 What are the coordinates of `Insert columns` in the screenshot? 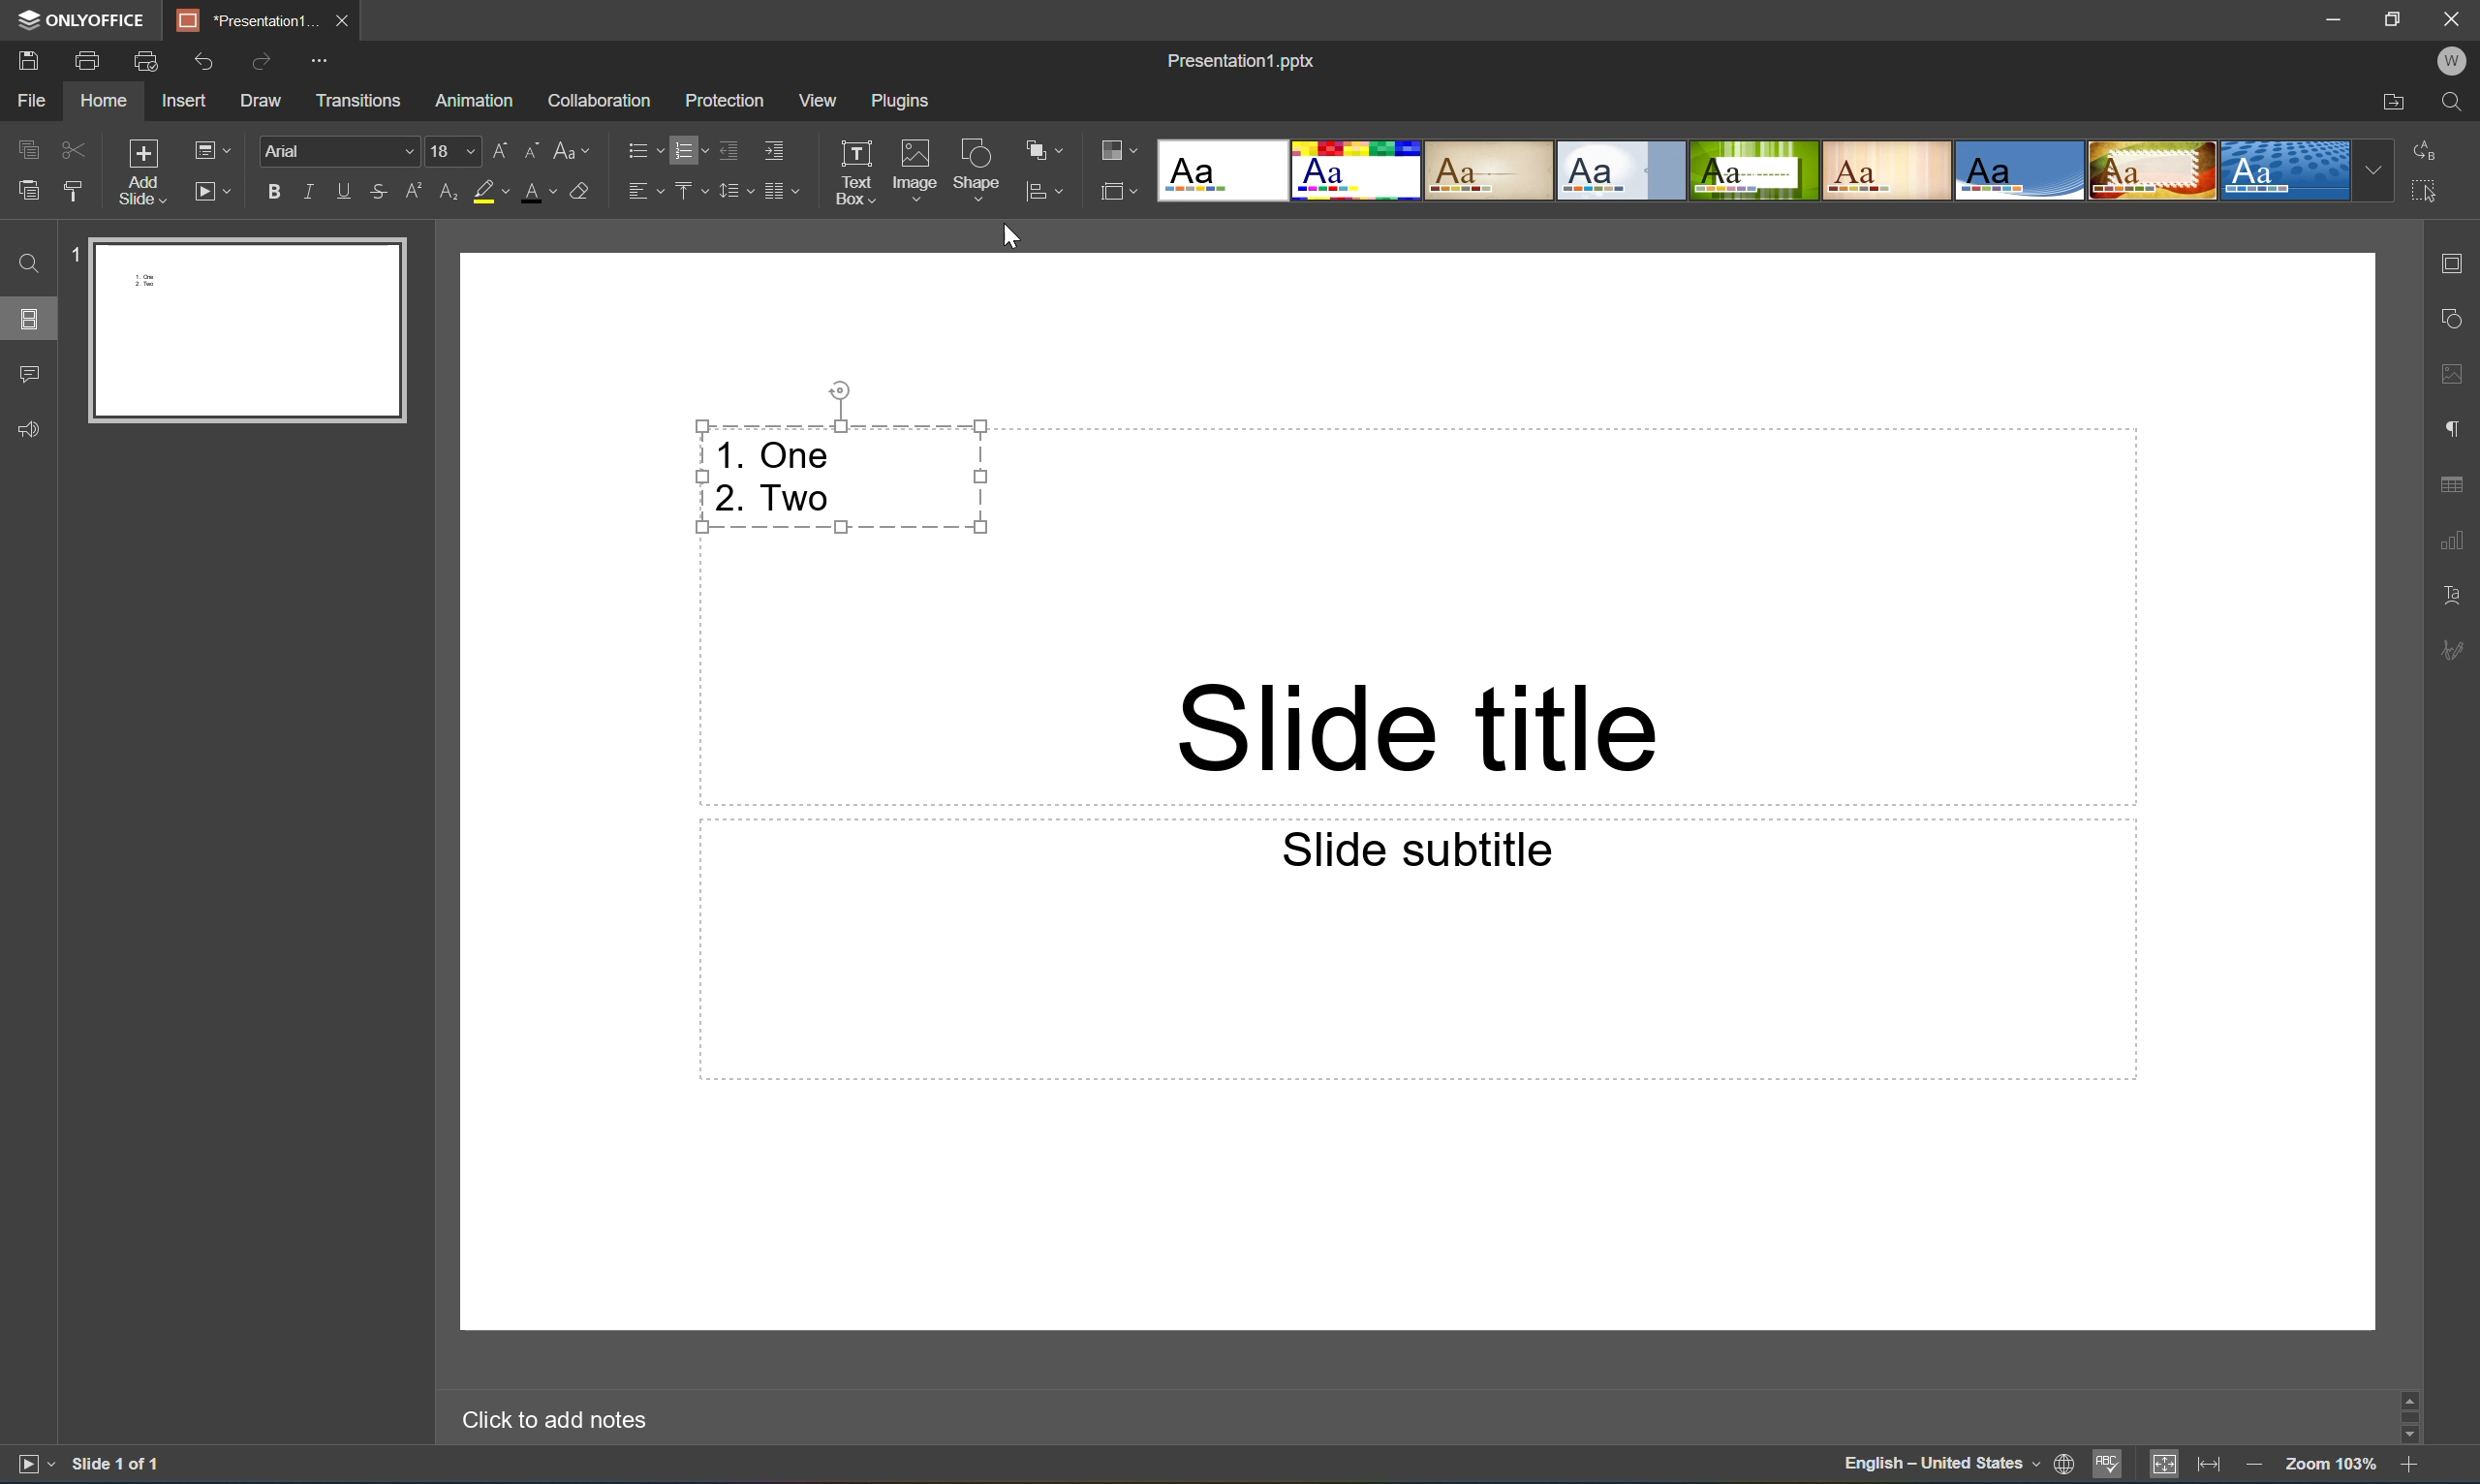 It's located at (783, 197).